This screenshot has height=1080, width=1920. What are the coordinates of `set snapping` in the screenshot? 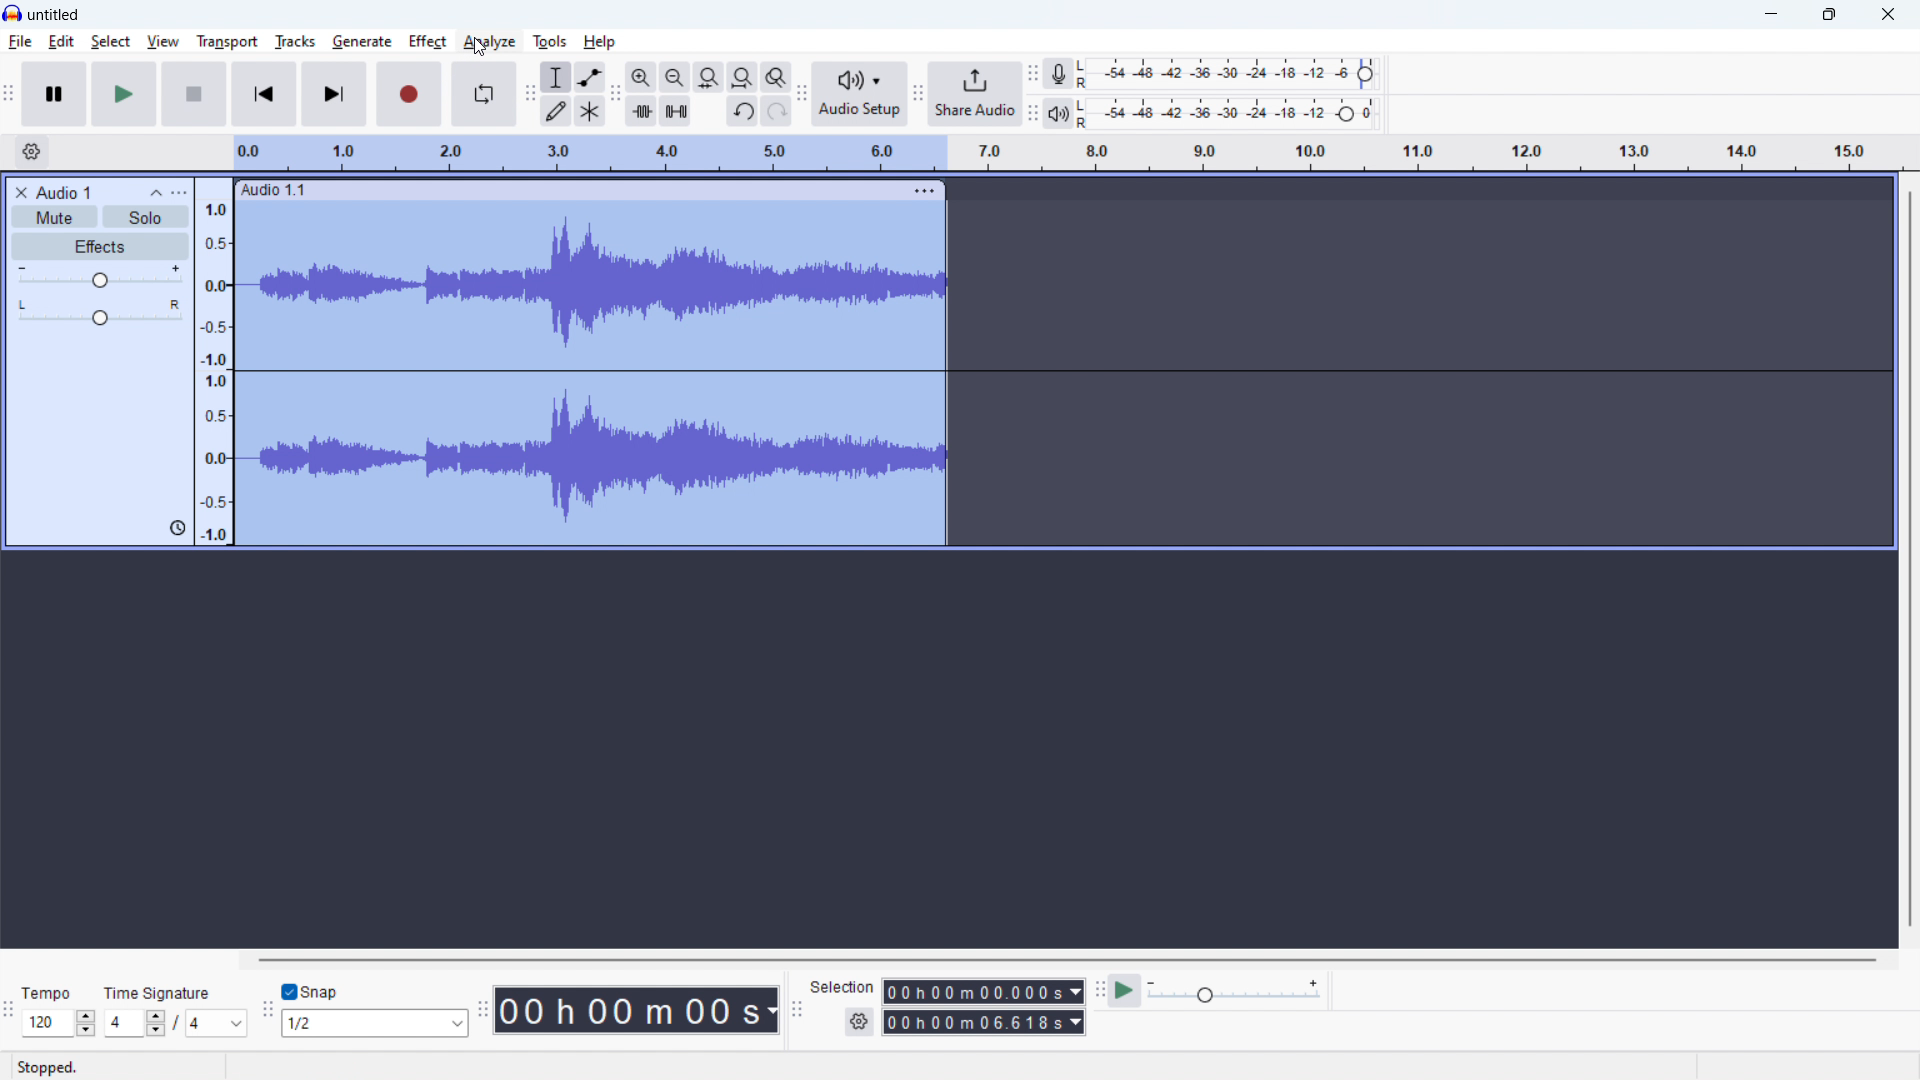 It's located at (375, 1023).